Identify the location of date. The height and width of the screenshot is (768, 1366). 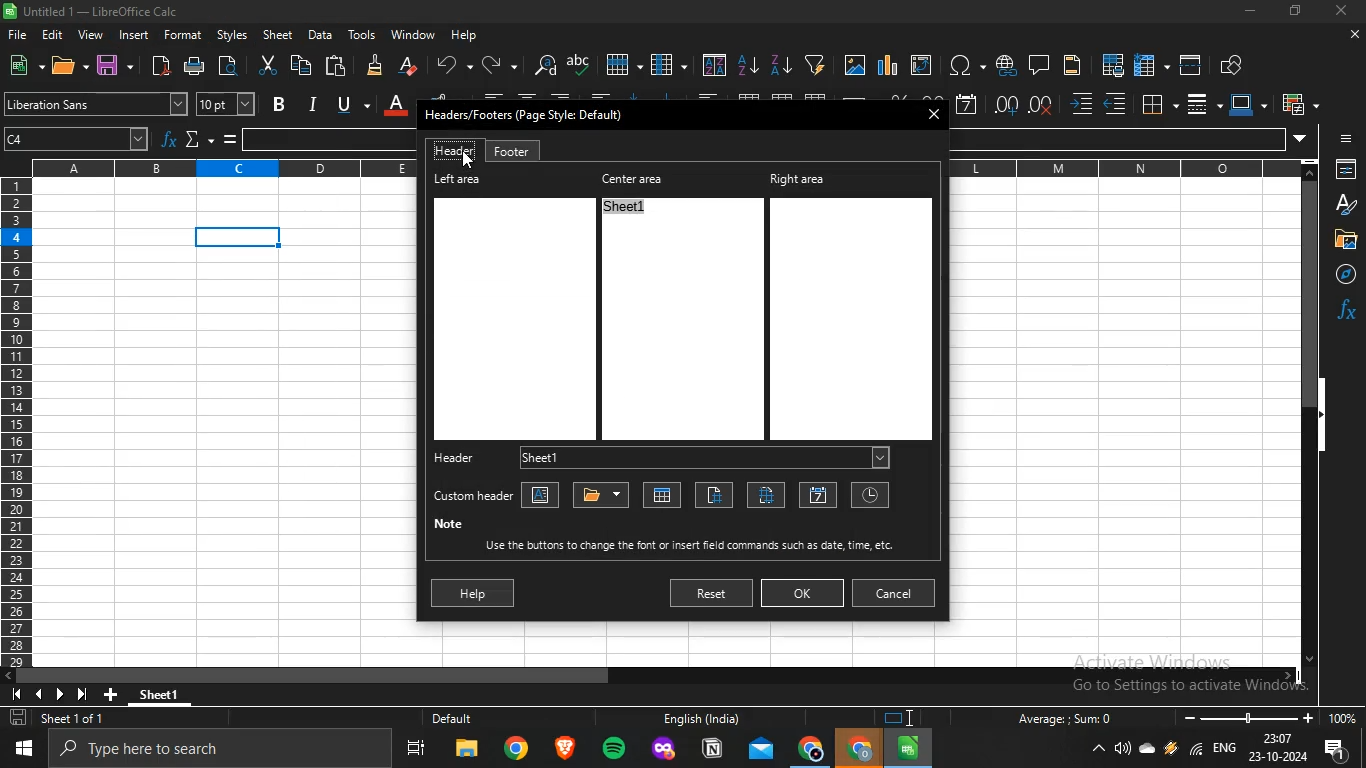
(819, 496).